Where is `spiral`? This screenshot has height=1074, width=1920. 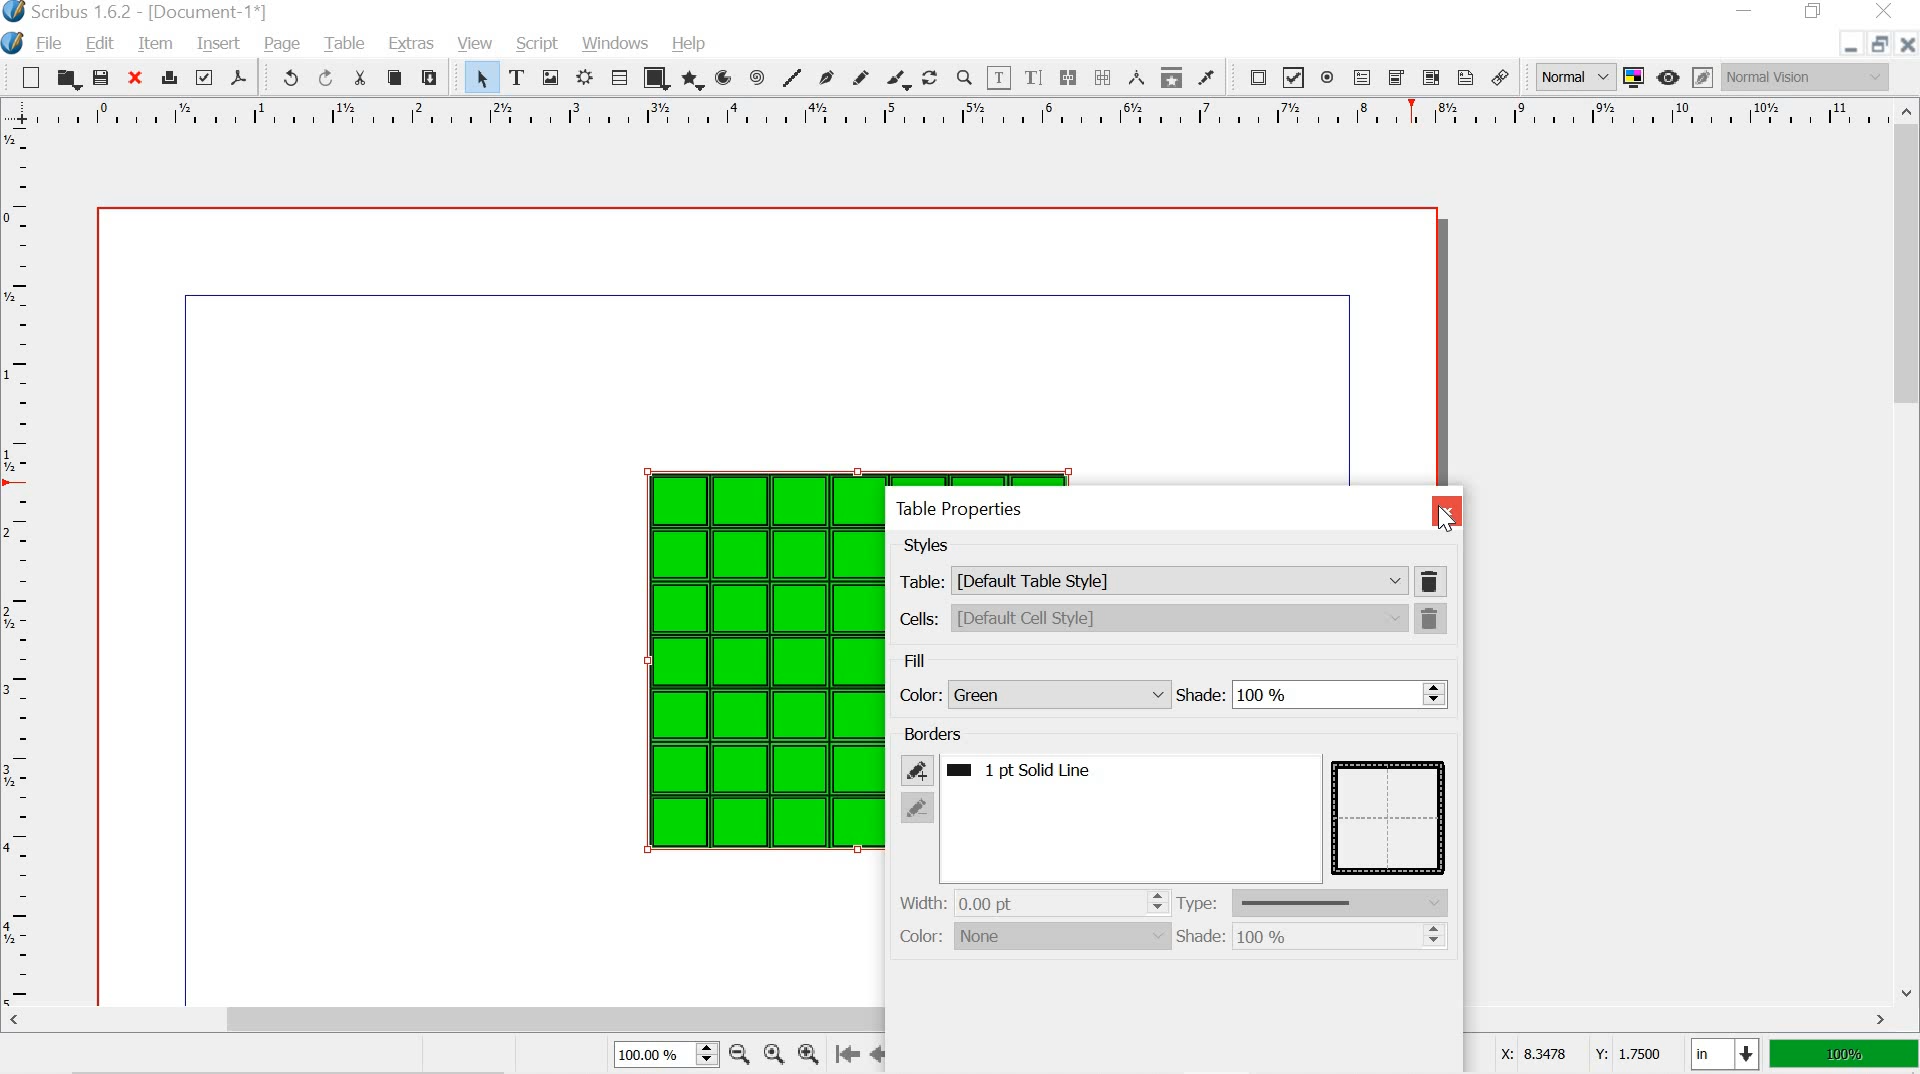
spiral is located at coordinates (755, 77).